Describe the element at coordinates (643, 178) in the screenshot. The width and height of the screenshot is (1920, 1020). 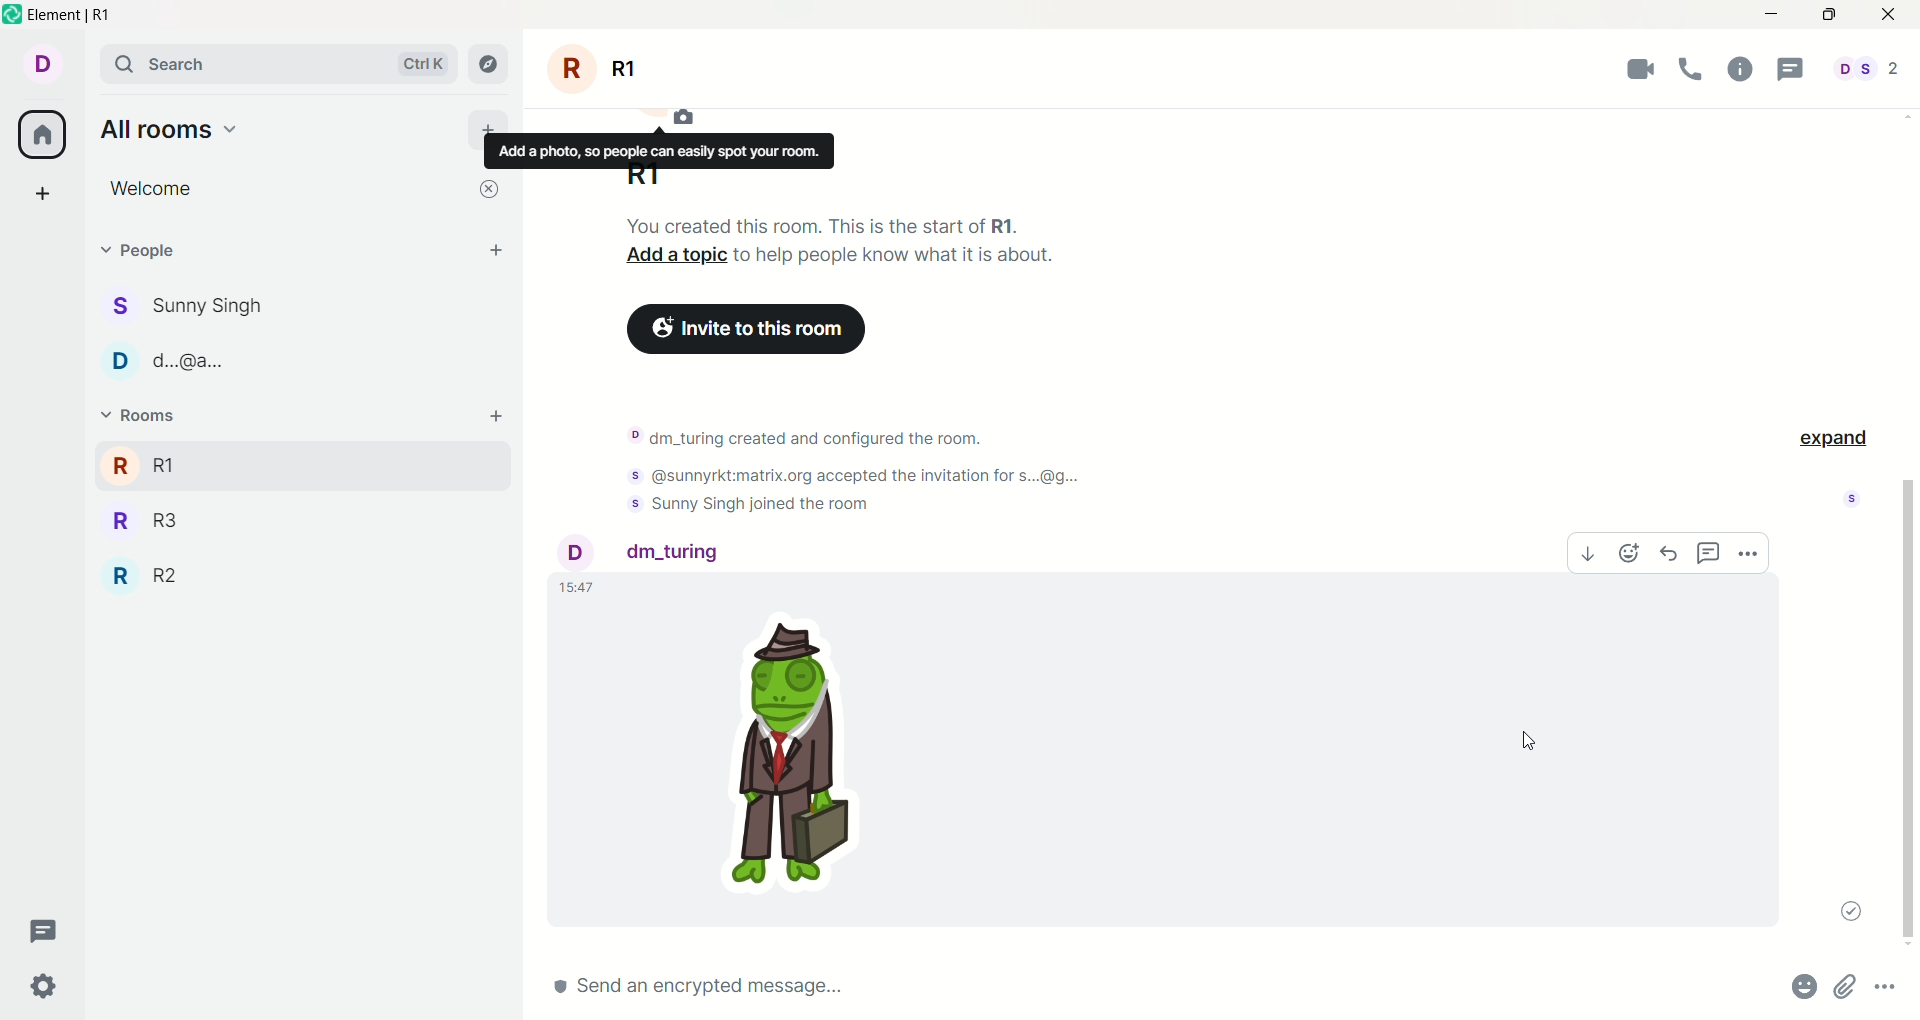
I see `R1 - current room name` at that location.